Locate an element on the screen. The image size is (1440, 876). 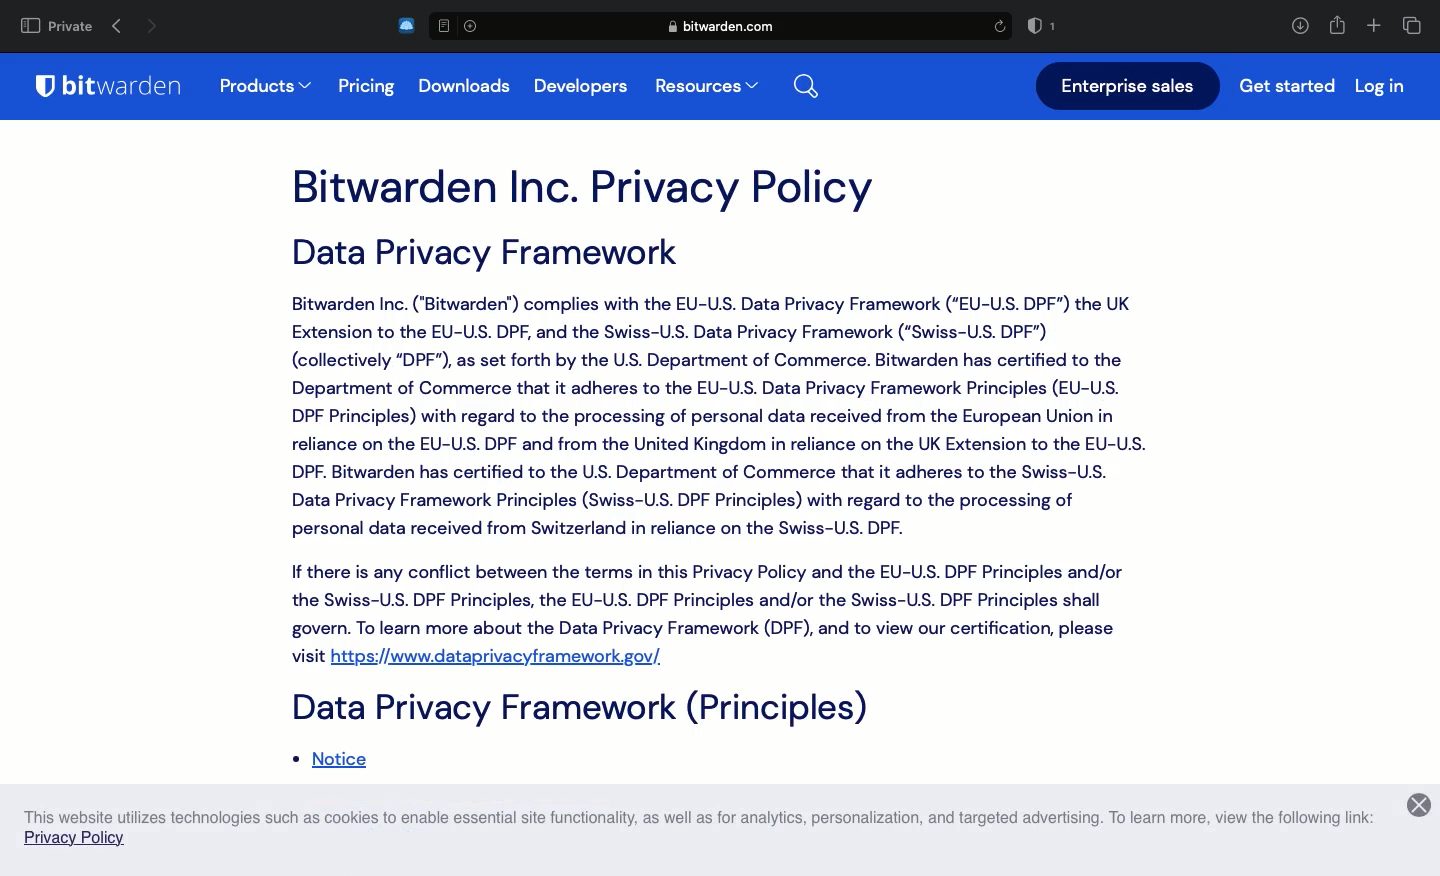
bitwarden is located at coordinates (106, 87).